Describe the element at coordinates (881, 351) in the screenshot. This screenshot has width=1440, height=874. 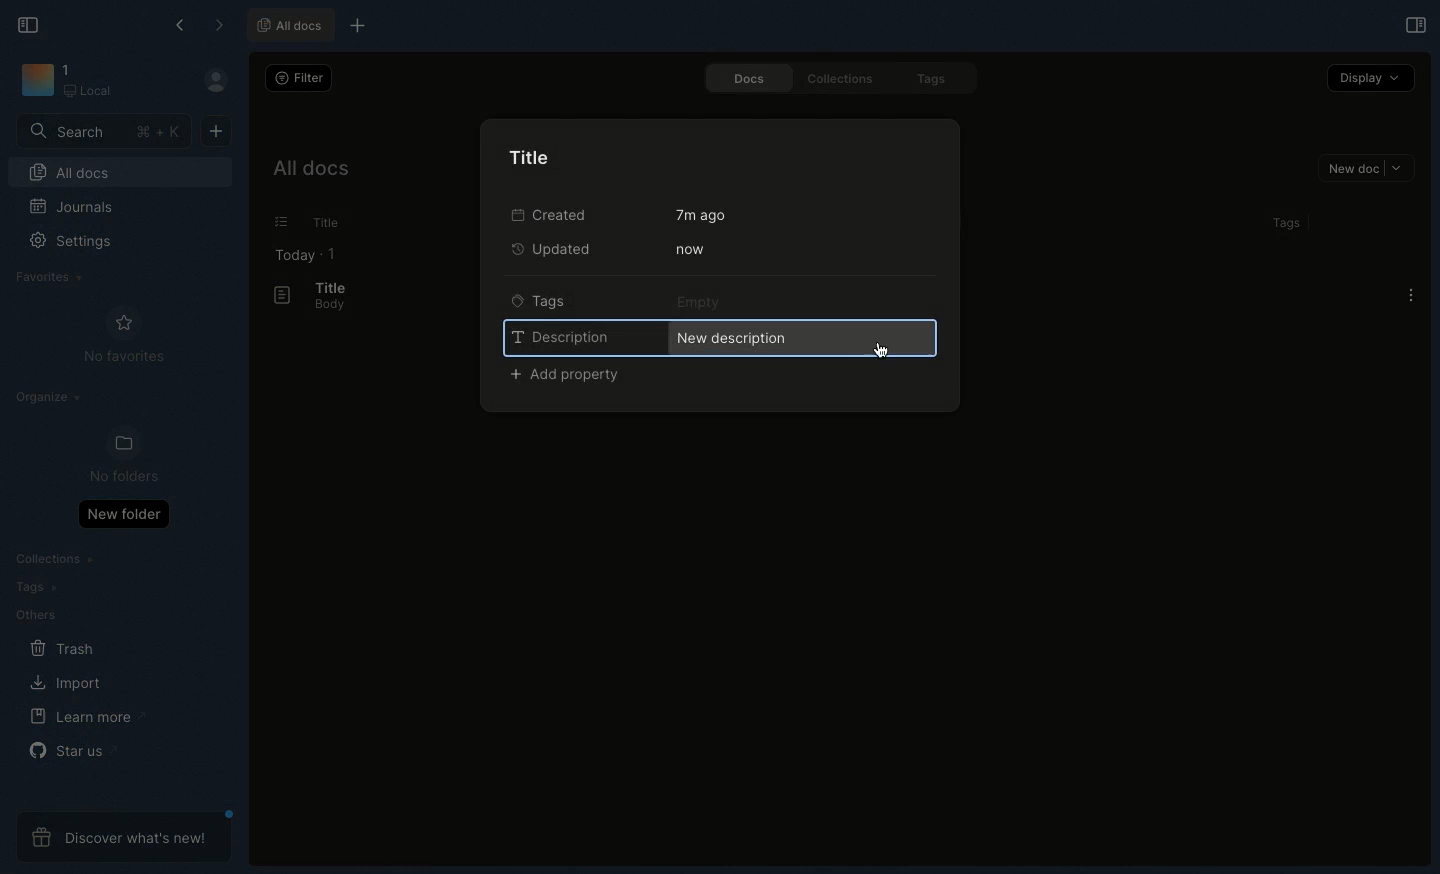
I see `cursor` at that location.